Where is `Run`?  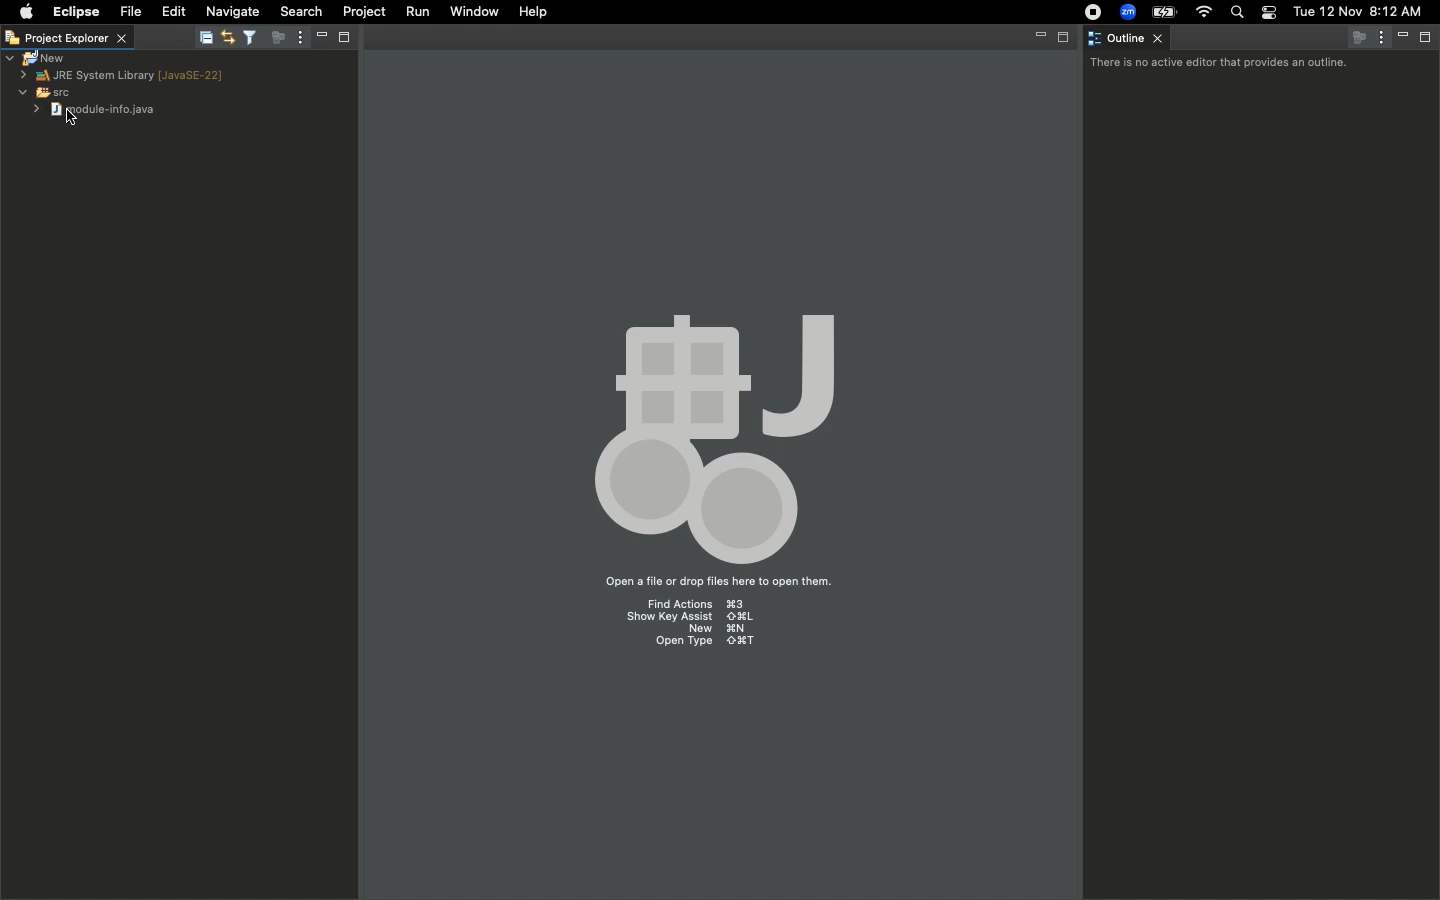 Run is located at coordinates (414, 11).